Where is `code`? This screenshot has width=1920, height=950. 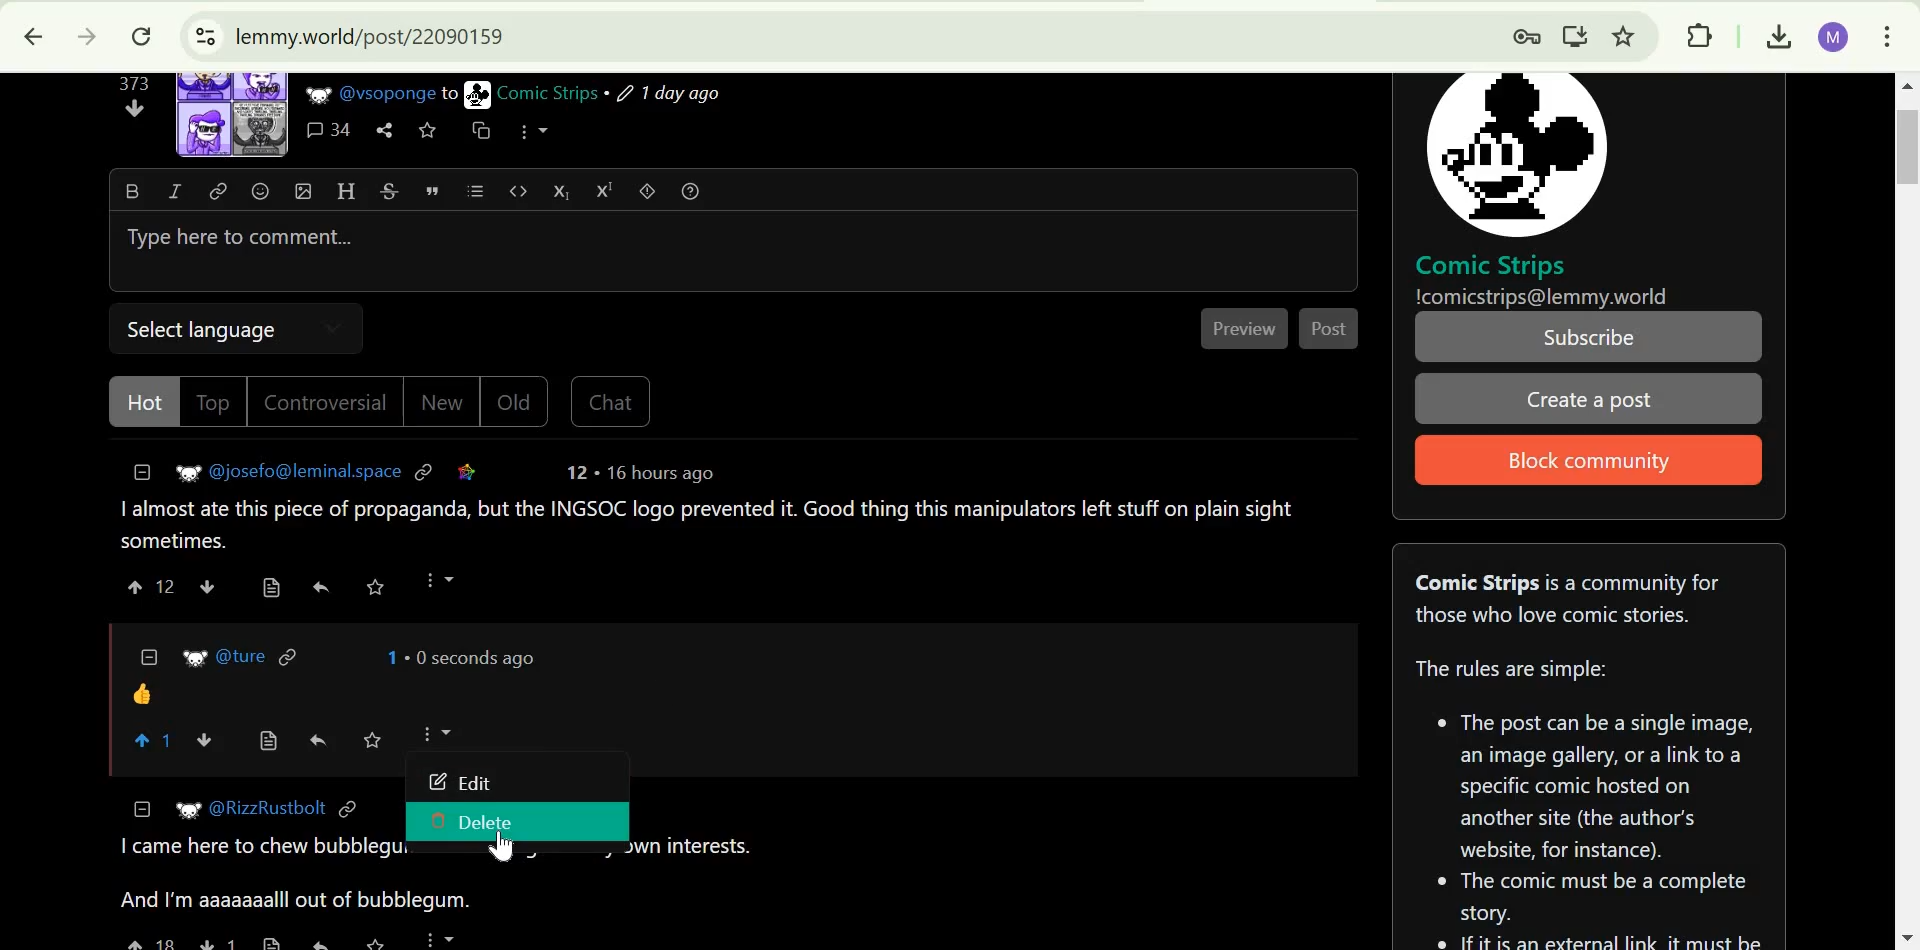 code is located at coordinates (519, 189).